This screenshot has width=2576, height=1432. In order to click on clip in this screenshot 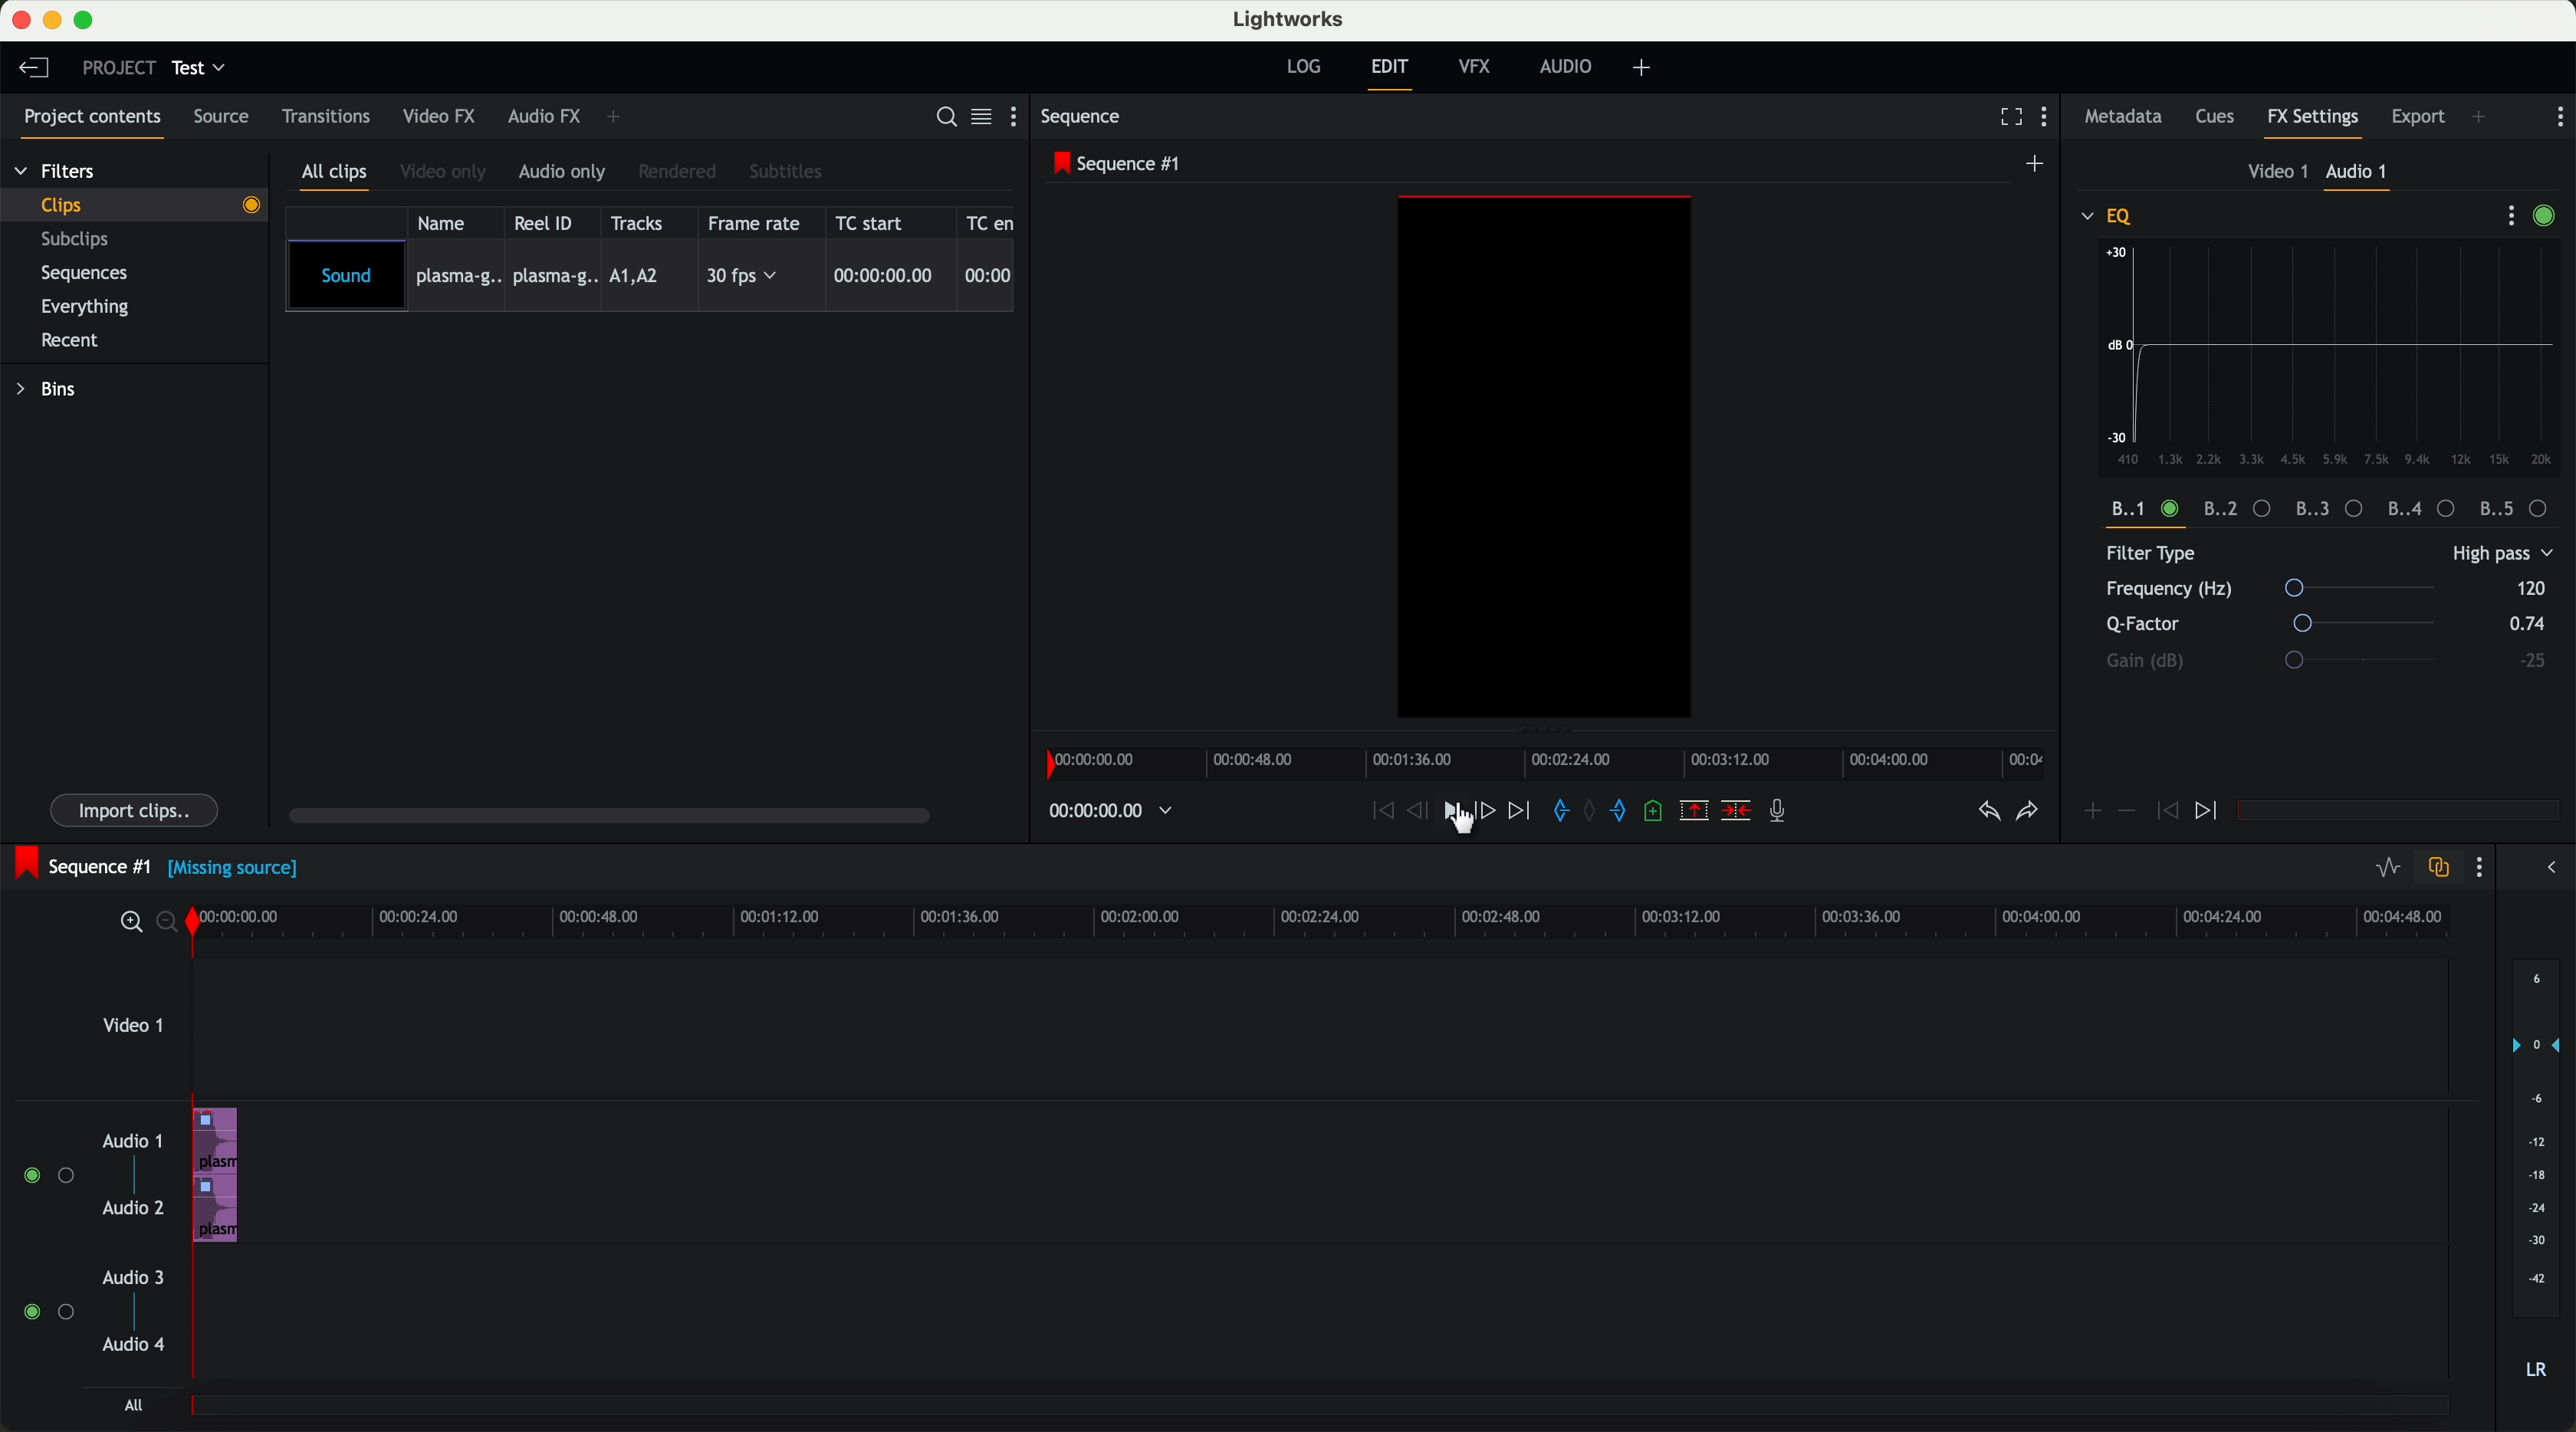, I will do `click(146, 204)`.